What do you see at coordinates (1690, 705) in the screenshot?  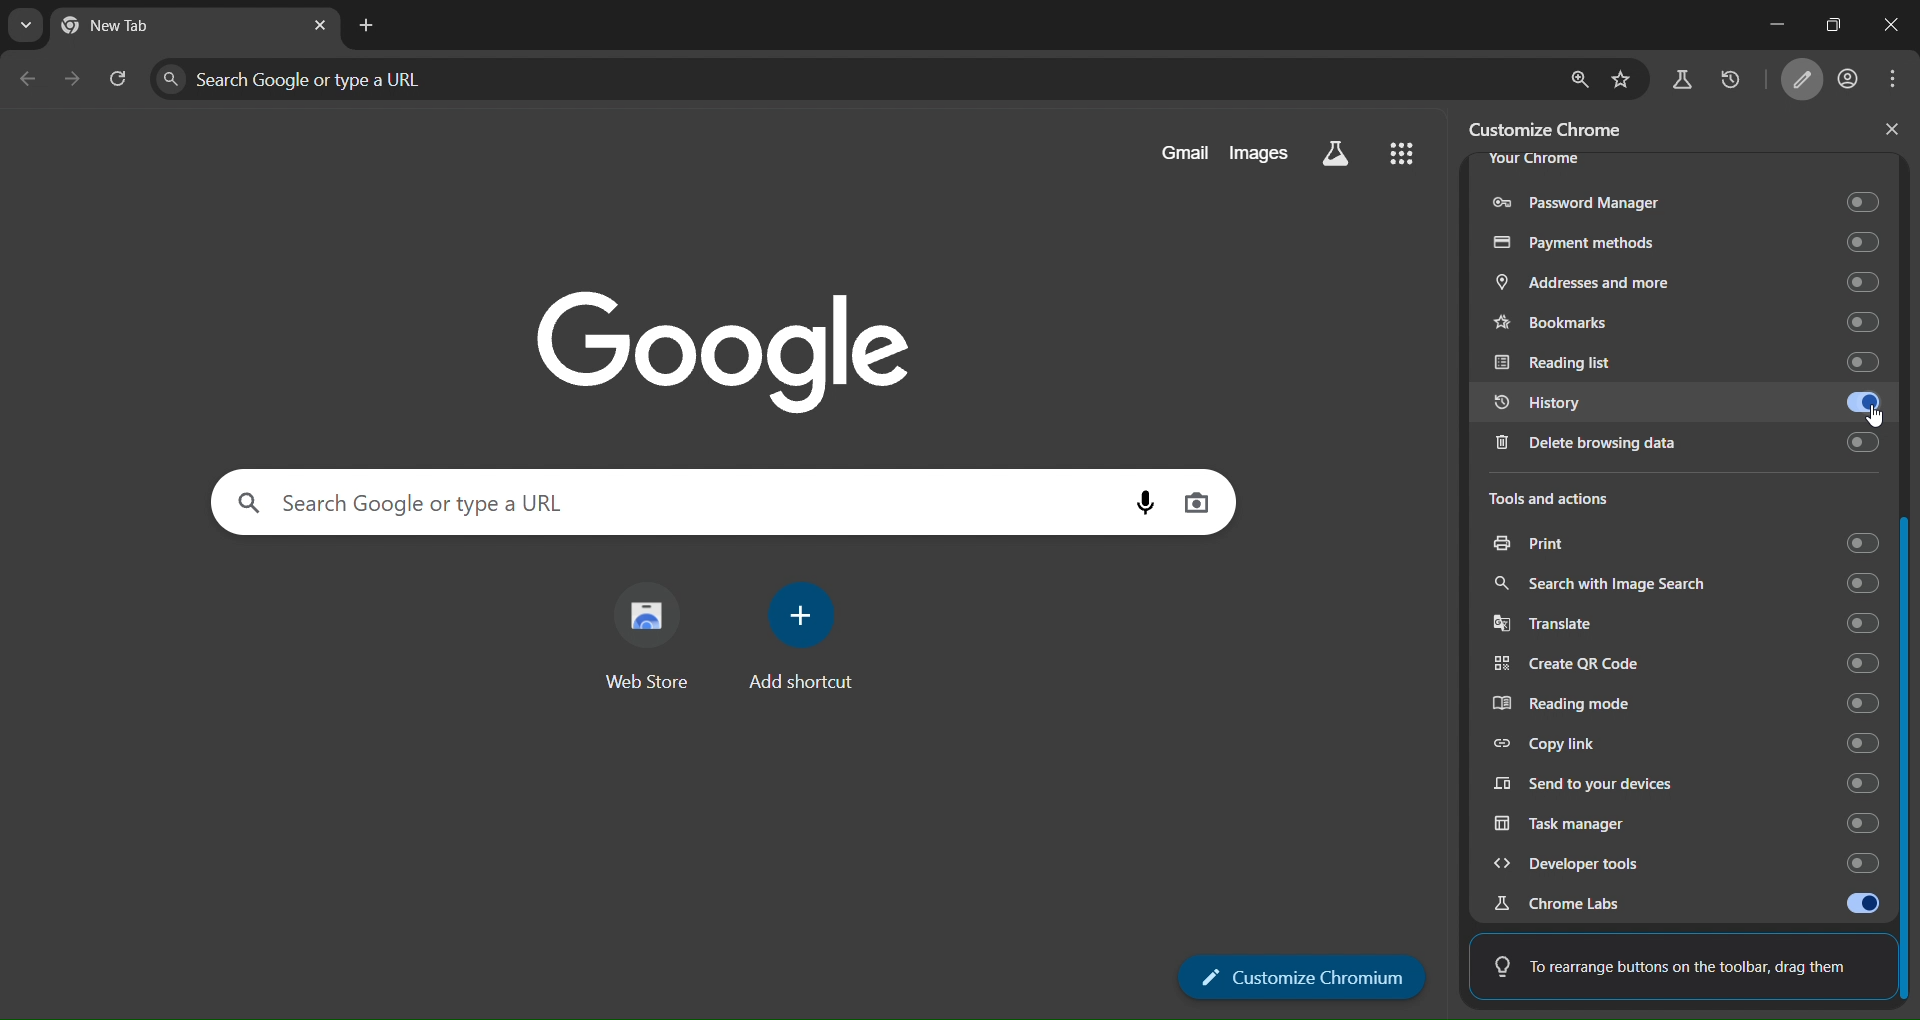 I see `reading mode` at bounding box center [1690, 705].